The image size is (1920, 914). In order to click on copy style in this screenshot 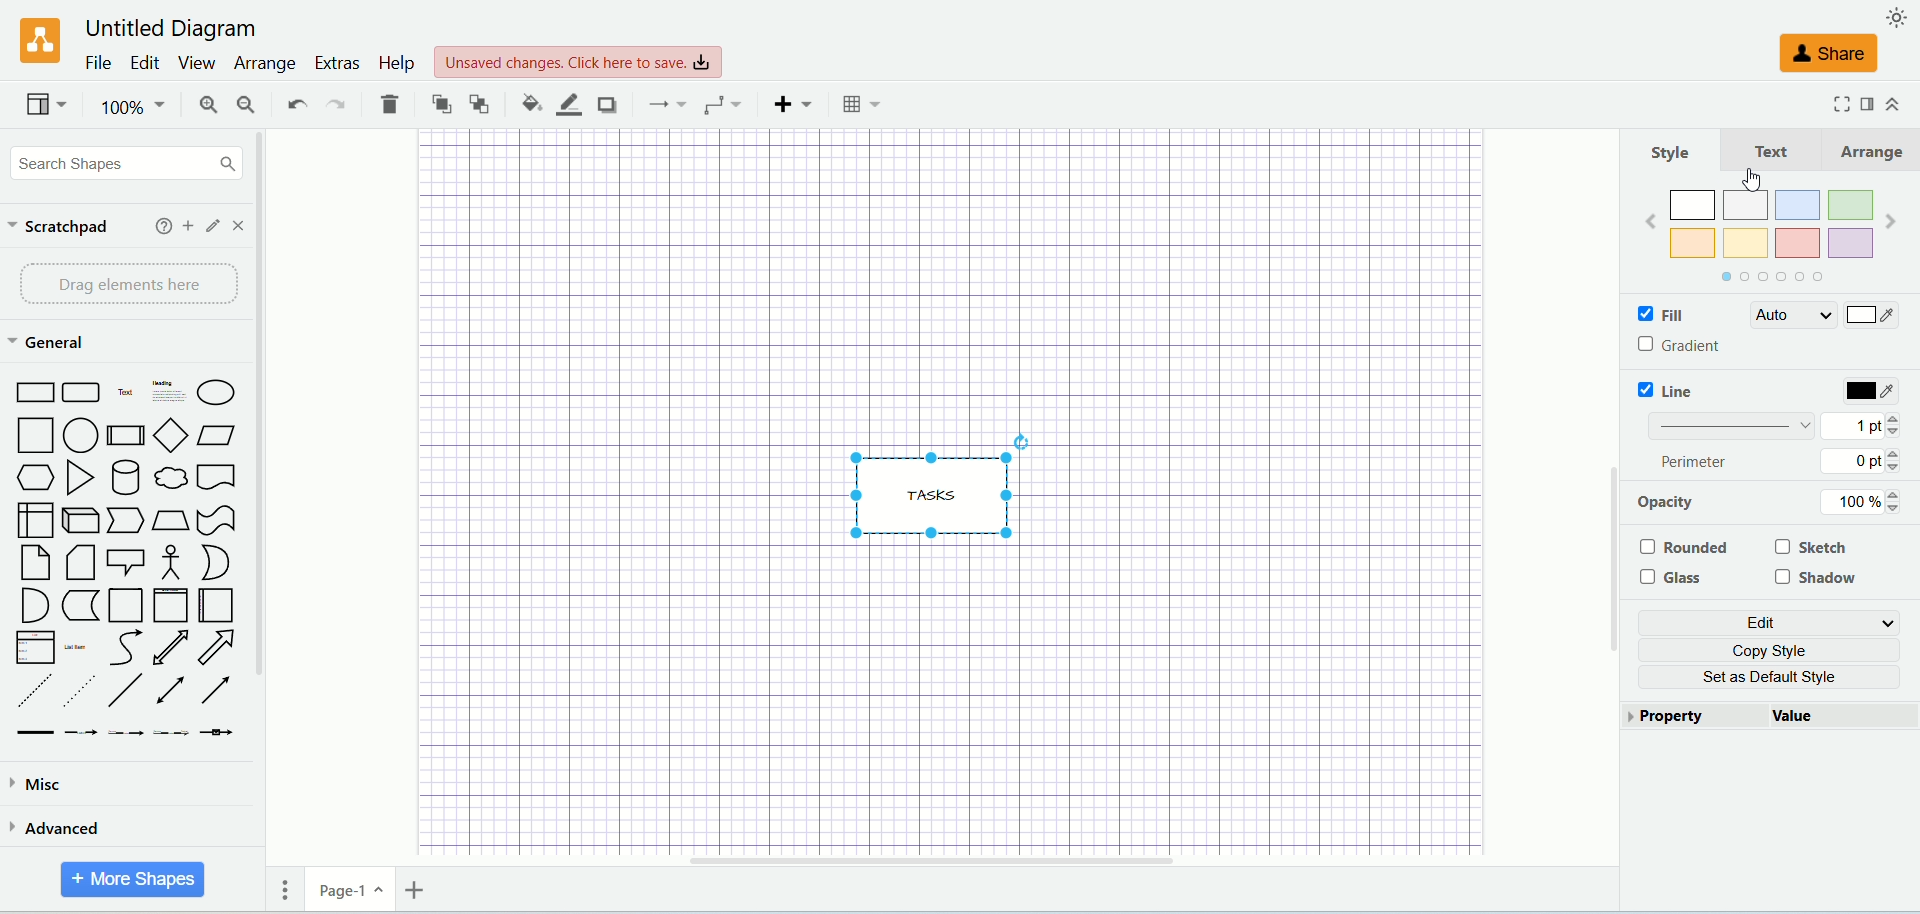, I will do `click(1772, 649)`.